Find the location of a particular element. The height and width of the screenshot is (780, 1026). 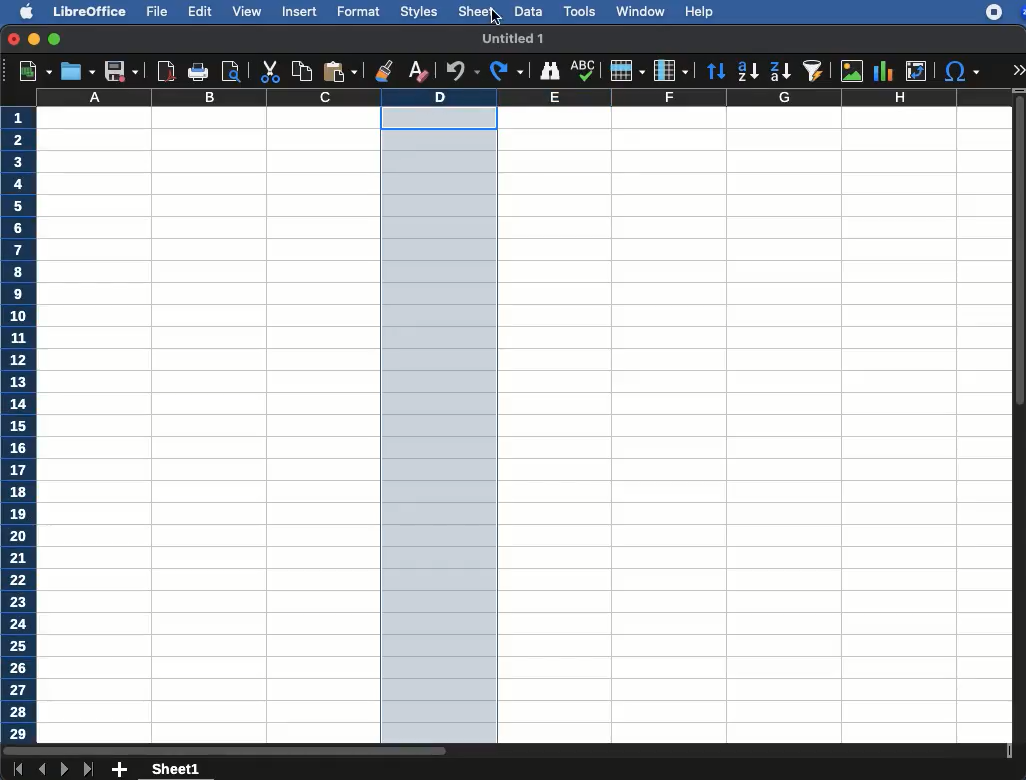

format is located at coordinates (359, 12).